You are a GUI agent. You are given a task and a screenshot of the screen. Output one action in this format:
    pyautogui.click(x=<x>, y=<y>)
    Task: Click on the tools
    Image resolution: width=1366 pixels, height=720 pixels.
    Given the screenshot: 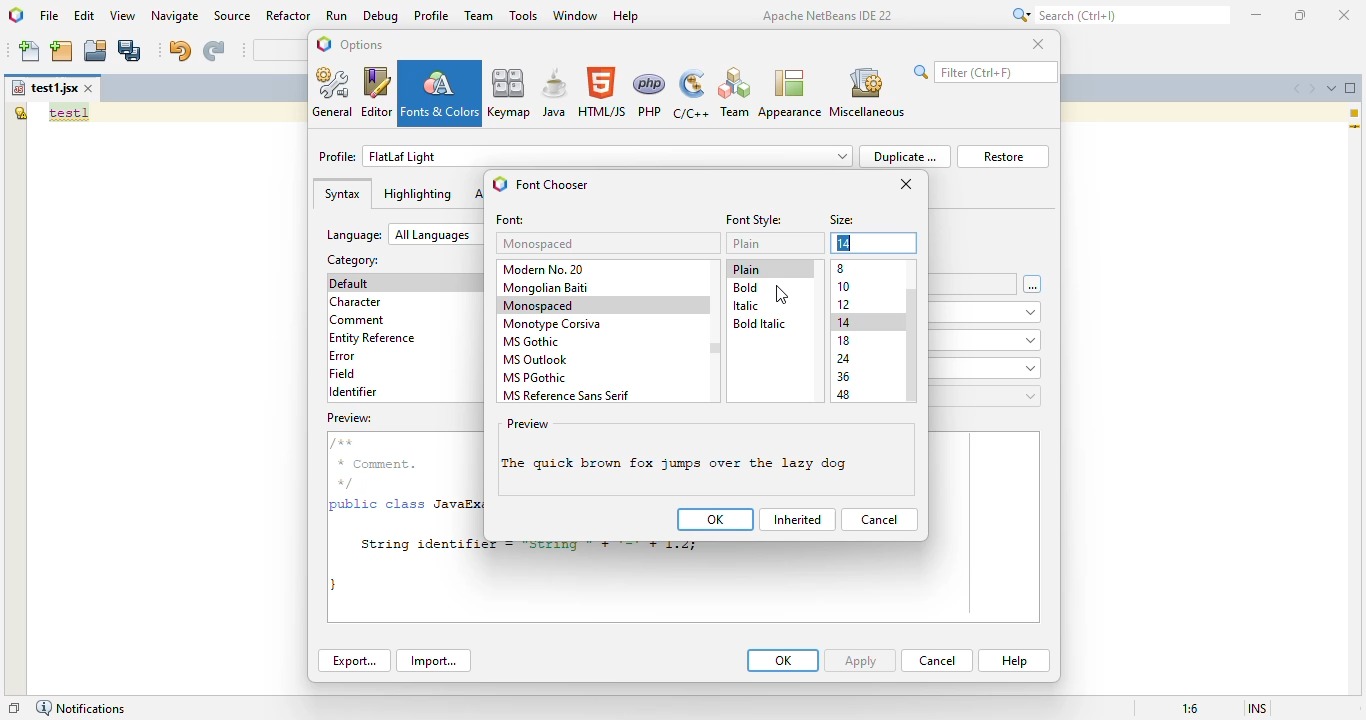 What is the action you would take?
    pyautogui.click(x=523, y=16)
    